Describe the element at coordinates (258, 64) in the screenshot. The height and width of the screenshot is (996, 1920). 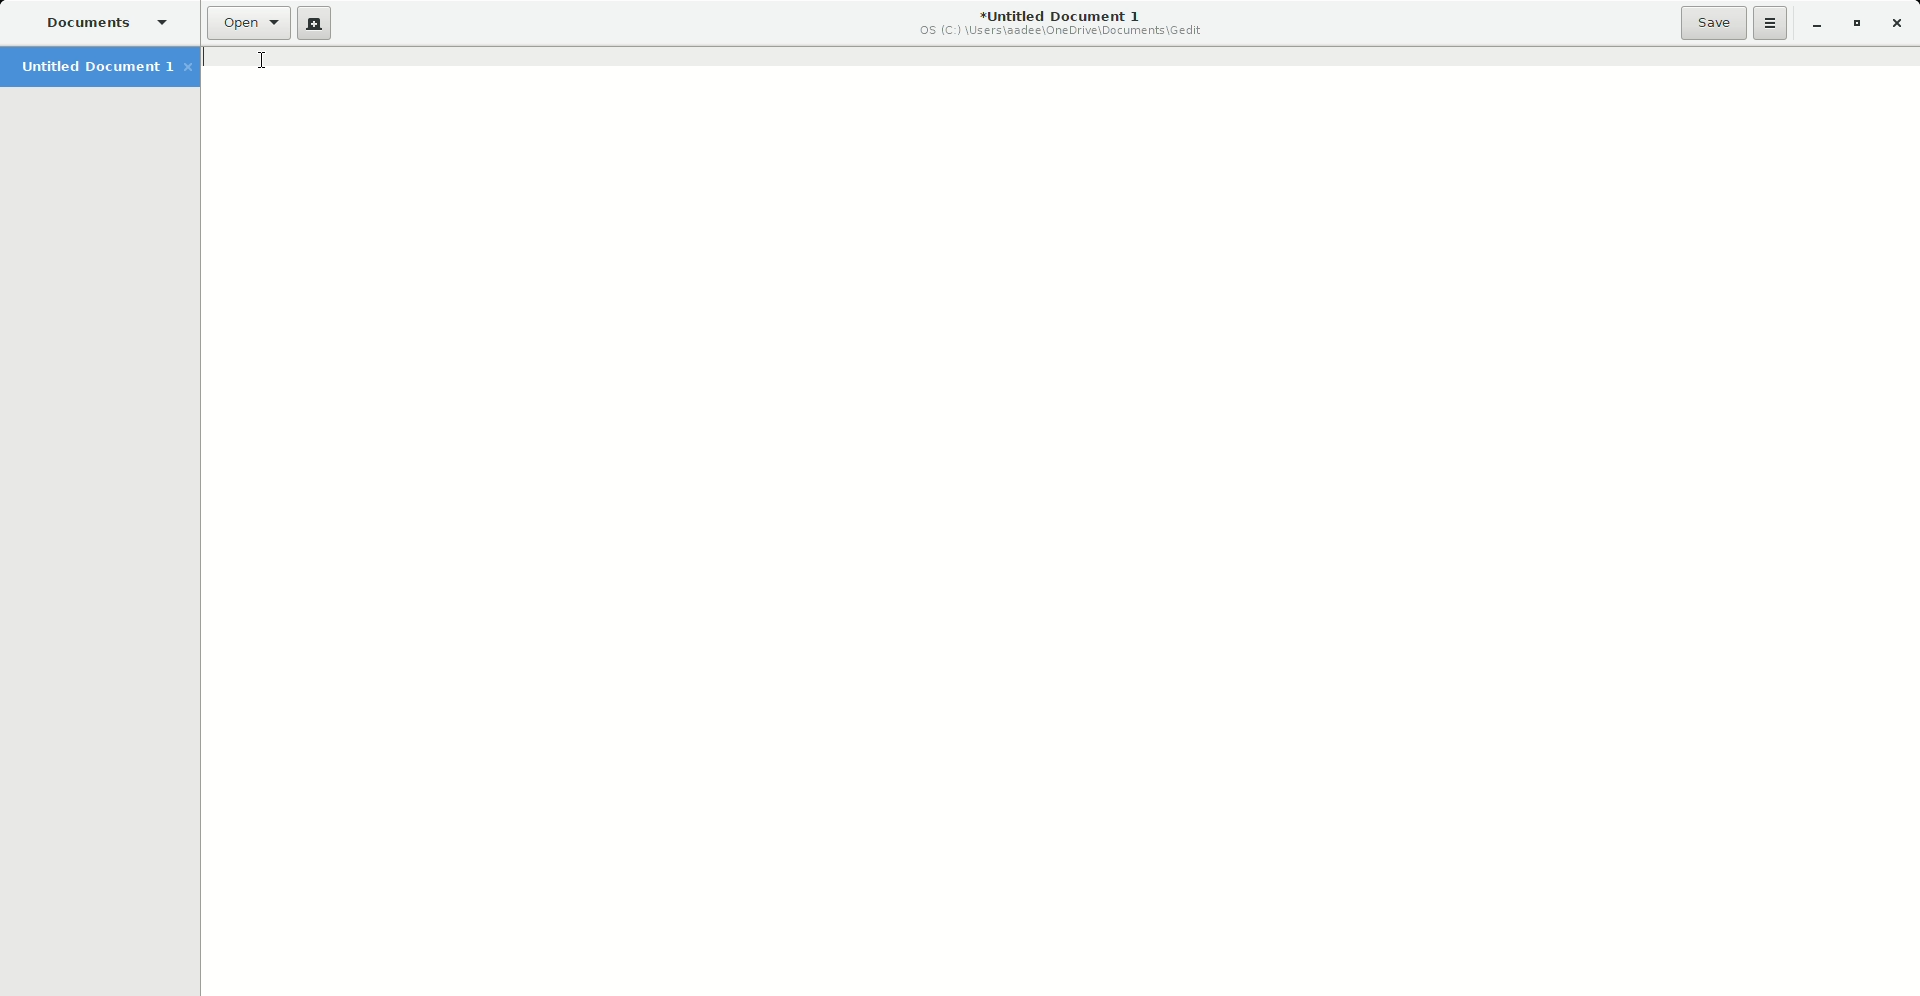
I see `Cursor` at that location.